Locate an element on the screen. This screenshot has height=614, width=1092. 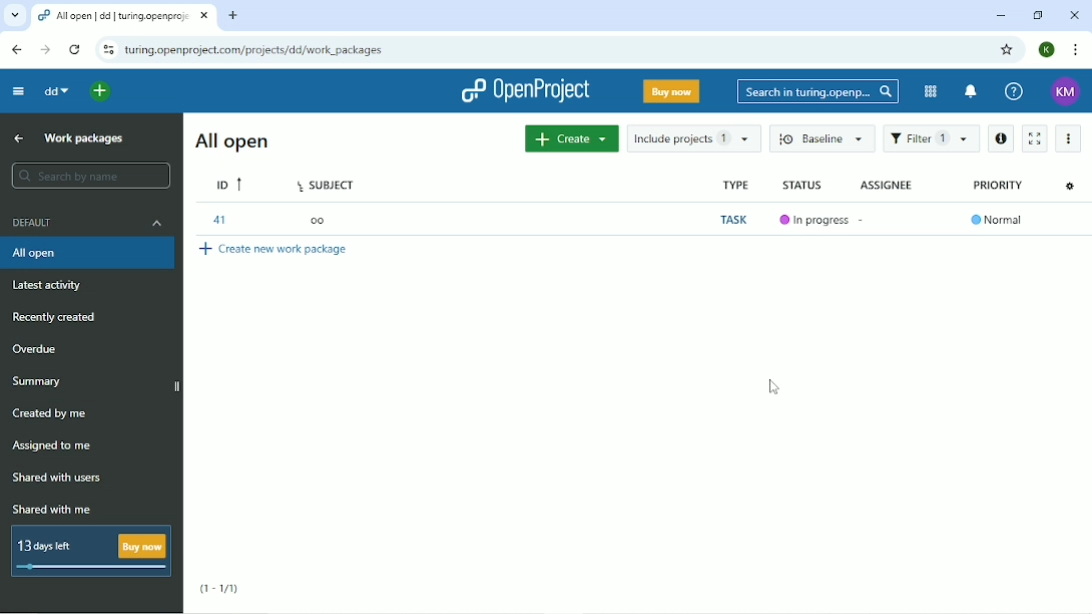
Collapse project menu is located at coordinates (18, 93).